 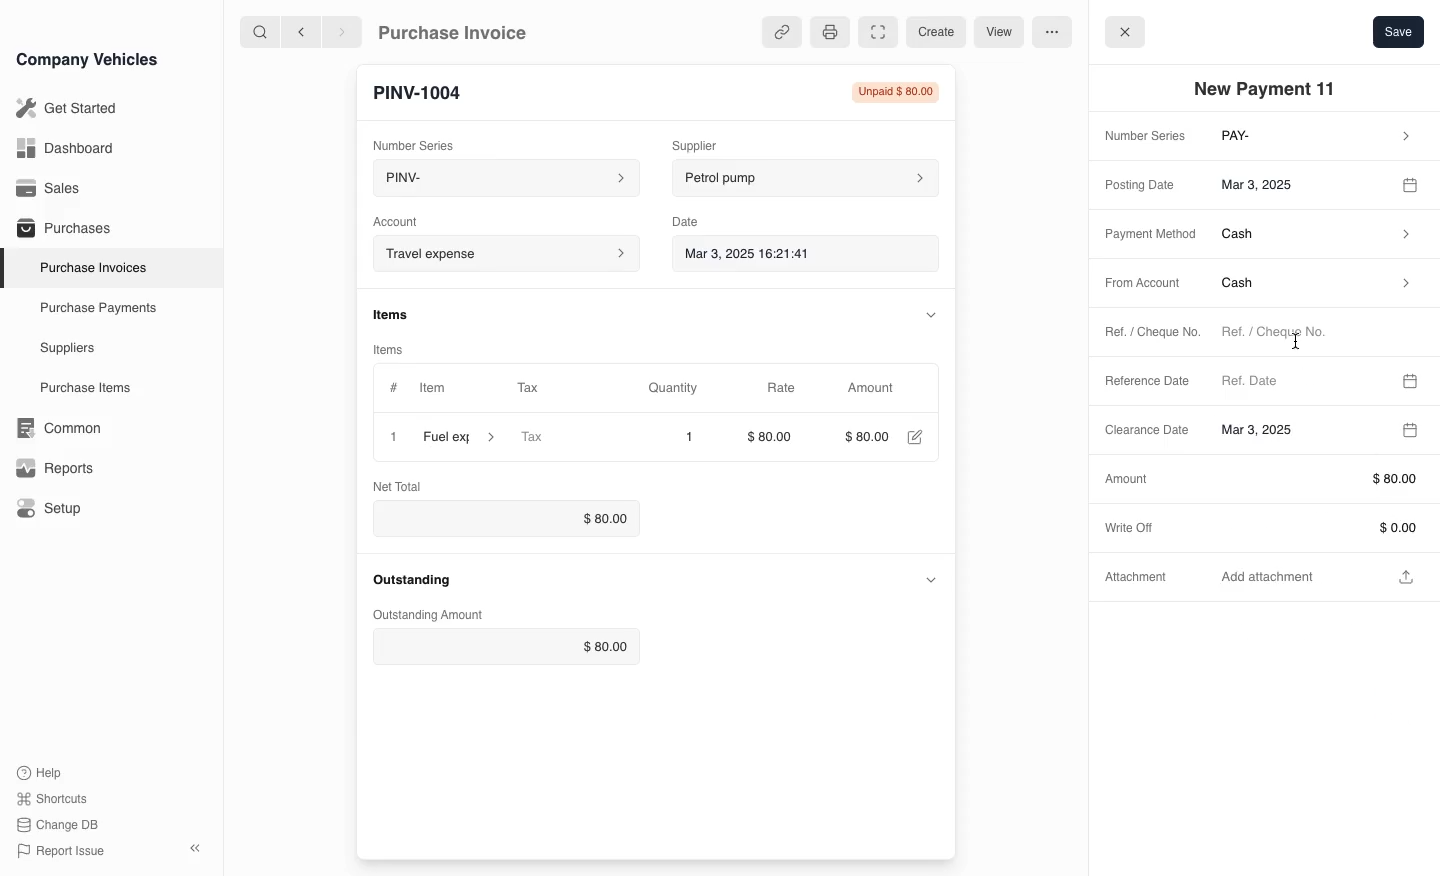 What do you see at coordinates (1051, 31) in the screenshot?
I see `options` at bounding box center [1051, 31].